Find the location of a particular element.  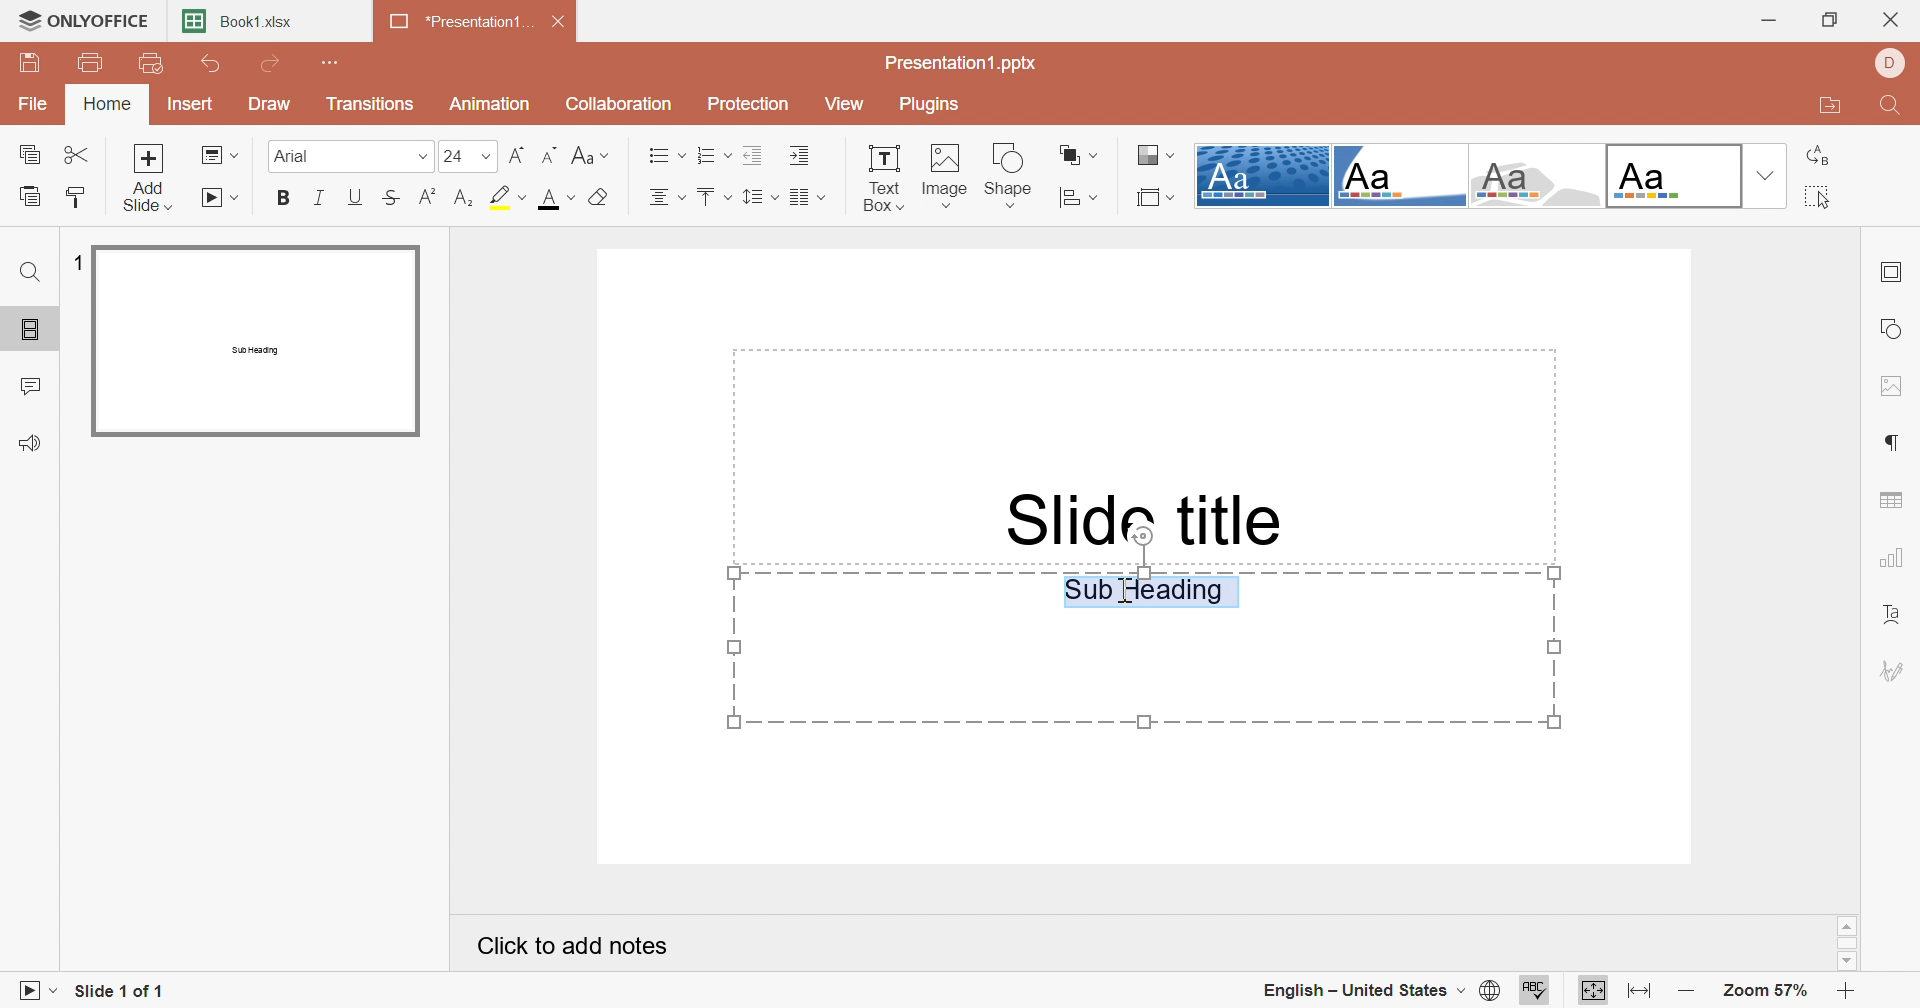

Protection is located at coordinates (753, 105).